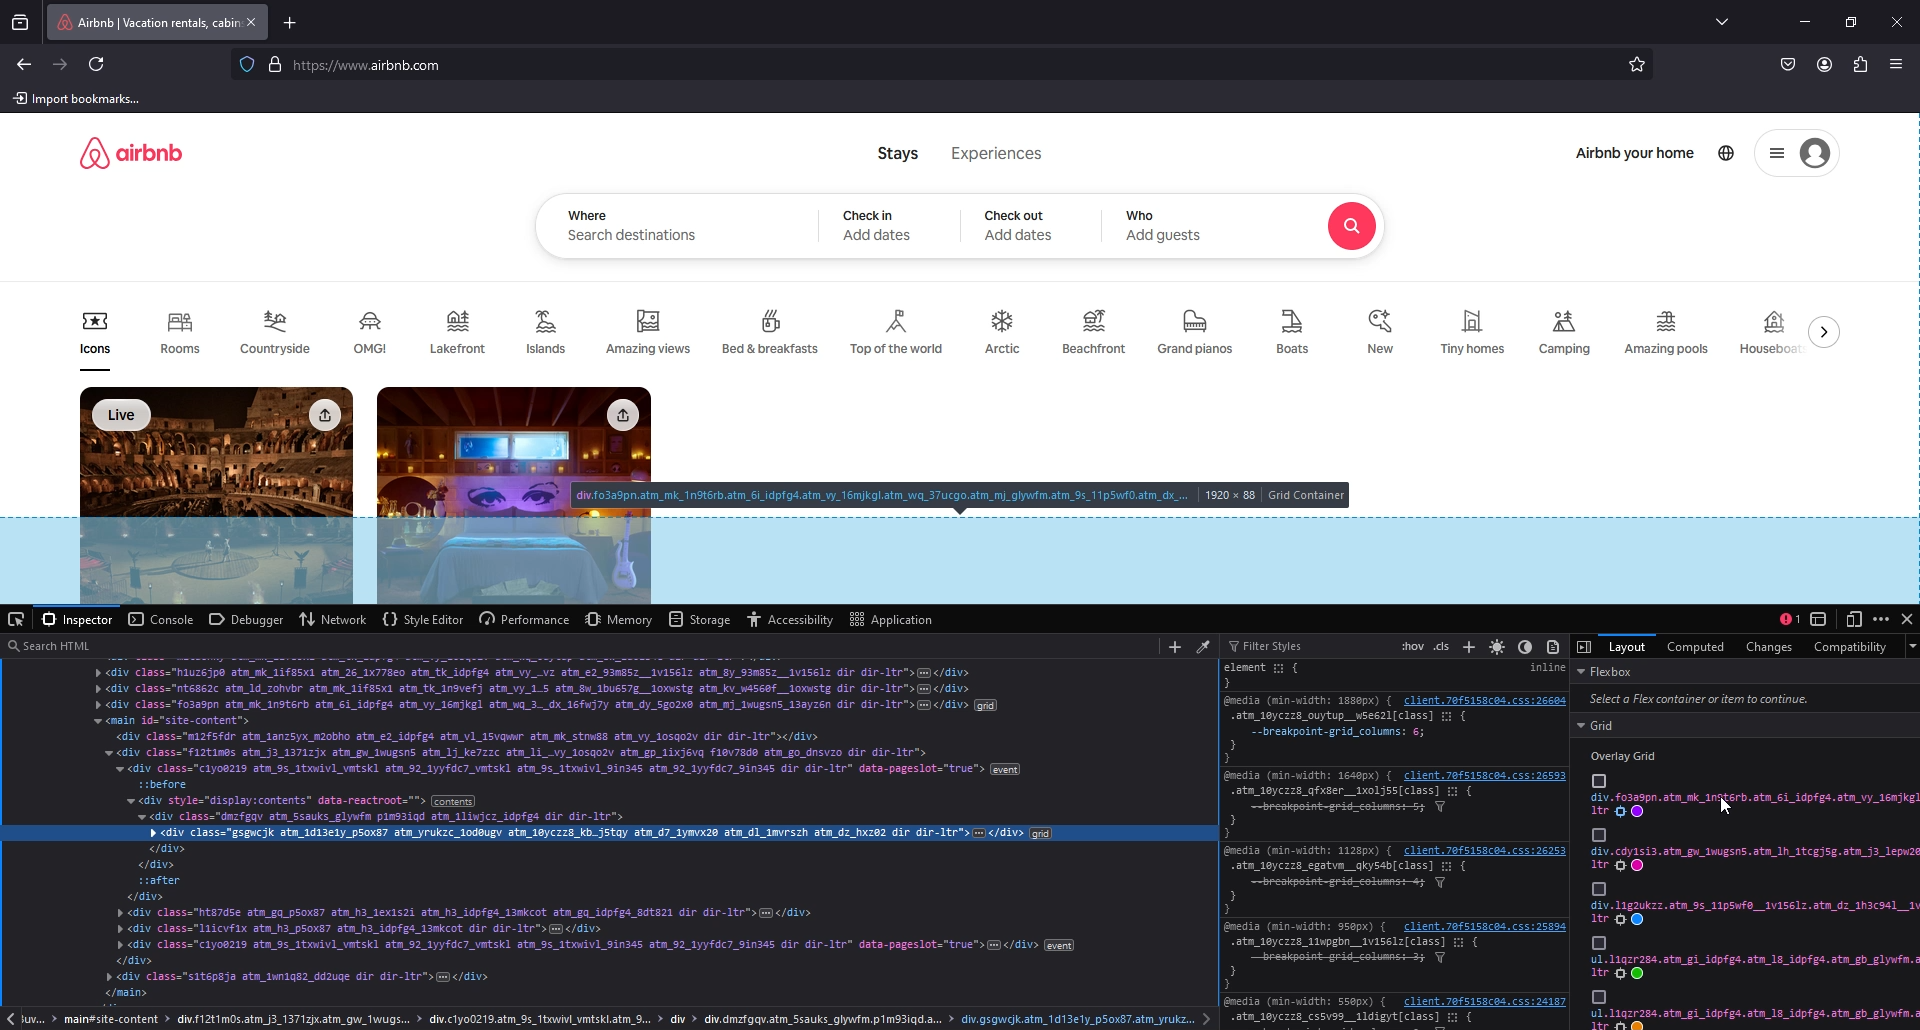 The height and width of the screenshot is (1030, 1920). I want to click on grid, so click(1747, 725).